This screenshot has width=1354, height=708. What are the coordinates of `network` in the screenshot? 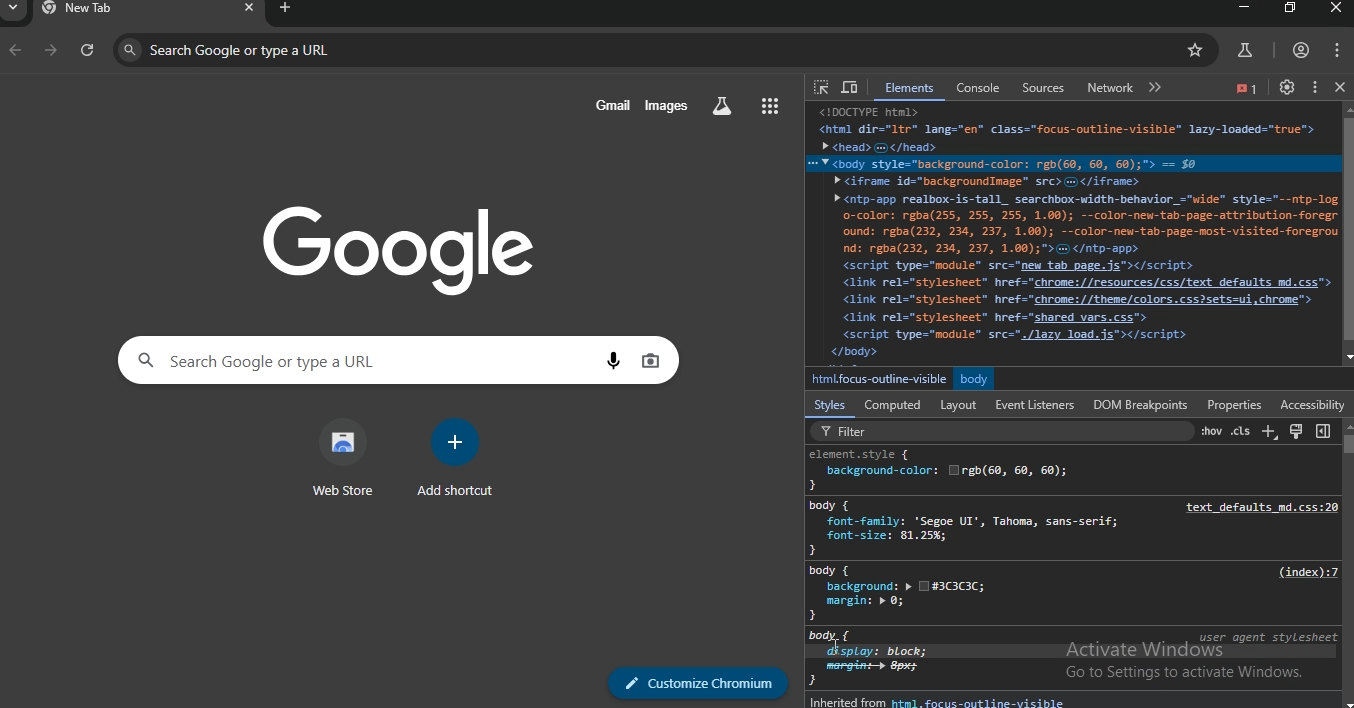 It's located at (1129, 86).